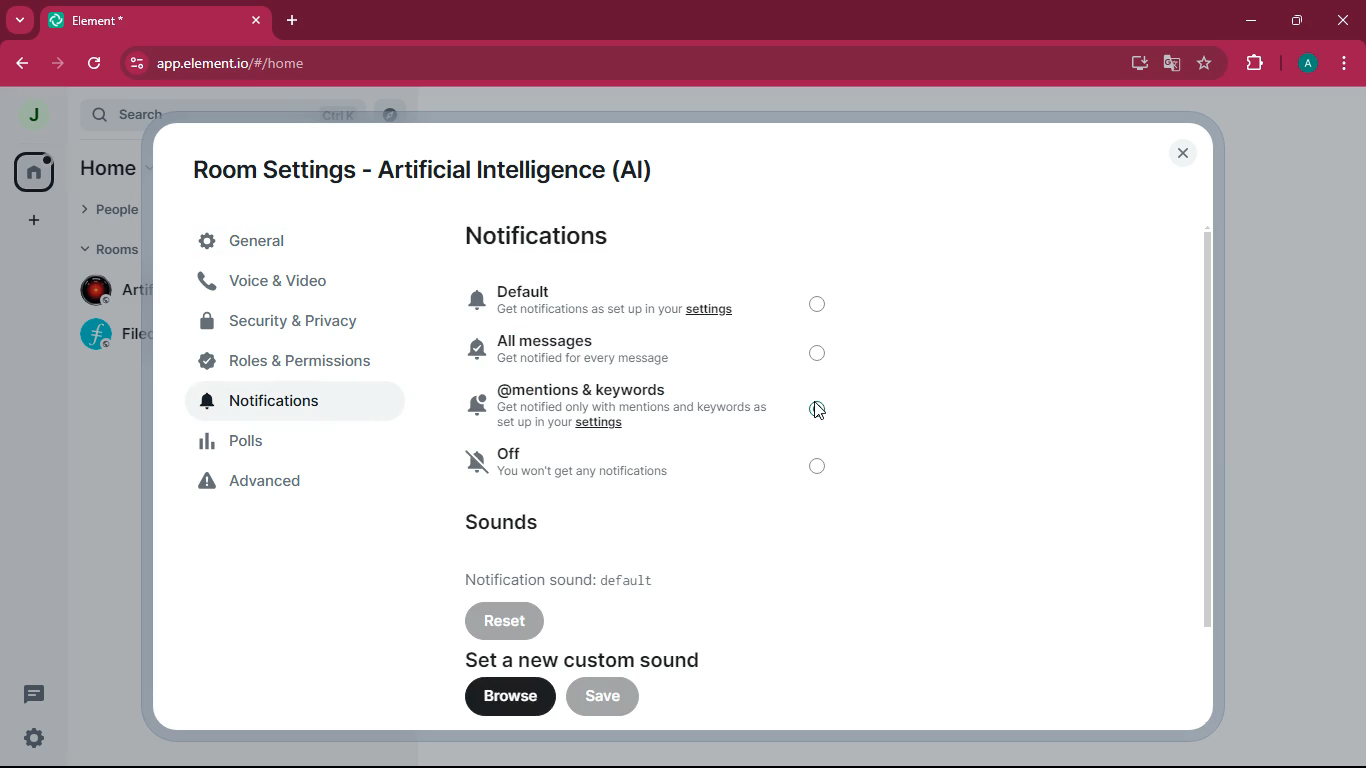  What do you see at coordinates (433, 166) in the screenshot?
I see `room settings` at bounding box center [433, 166].